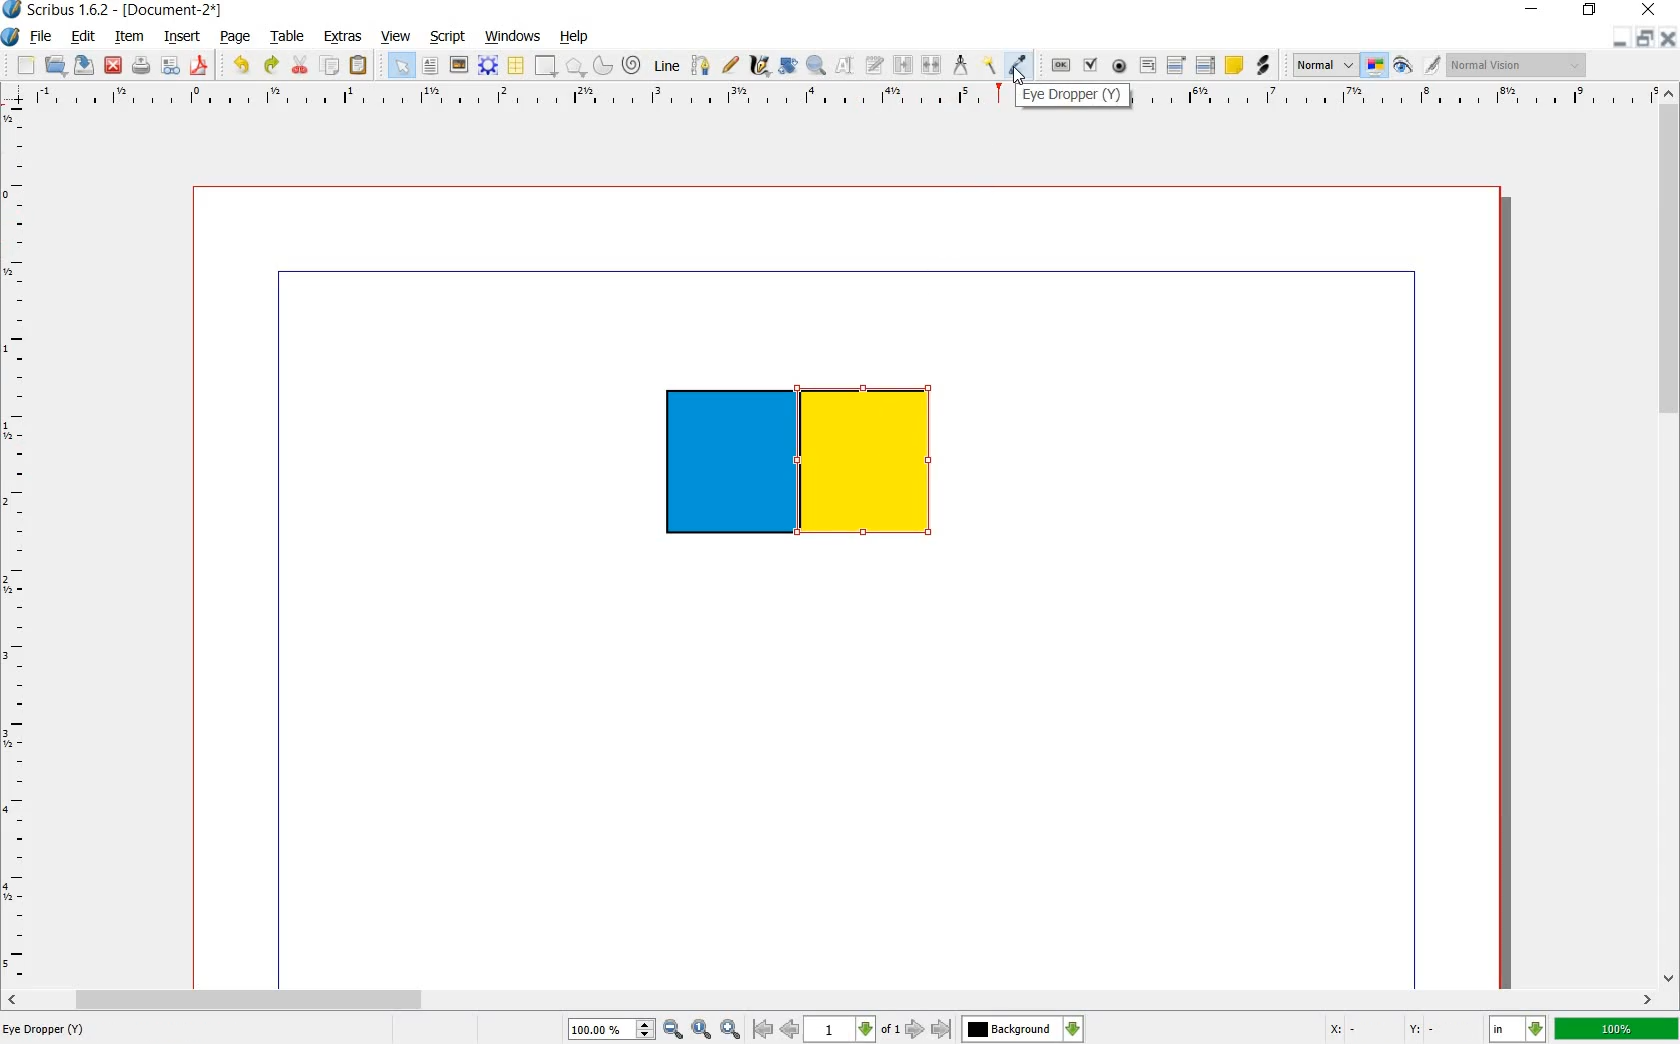 Image resolution: width=1680 pixels, height=1044 pixels. What do you see at coordinates (396, 35) in the screenshot?
I see `view` at bounding box center [396, 35].